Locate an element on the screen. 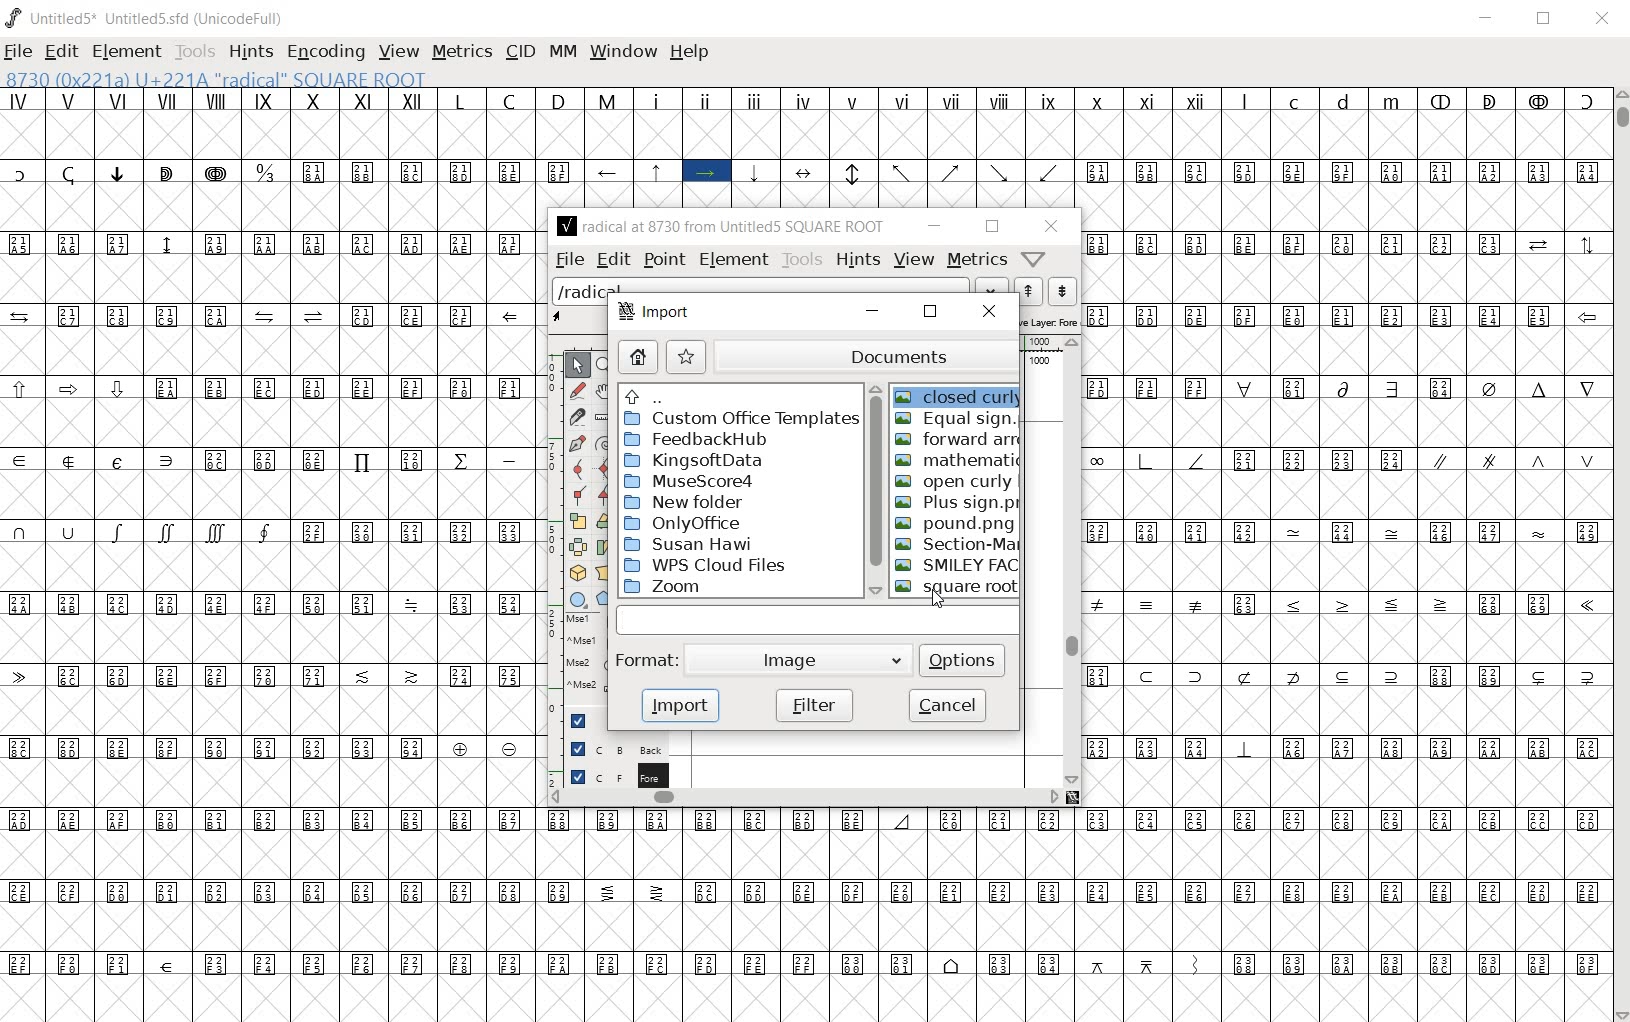 This screenshot has height=1022, width=1630. scroll by hand is located at coordinates (604, 389).